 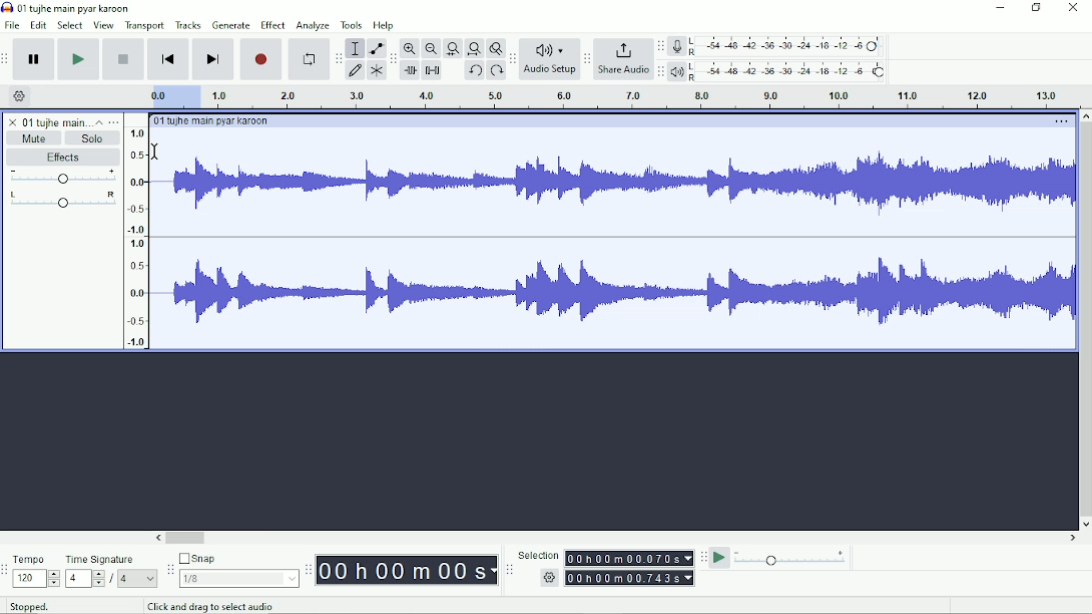 I want to click on Setting Logo, so click(x=548, y=580).